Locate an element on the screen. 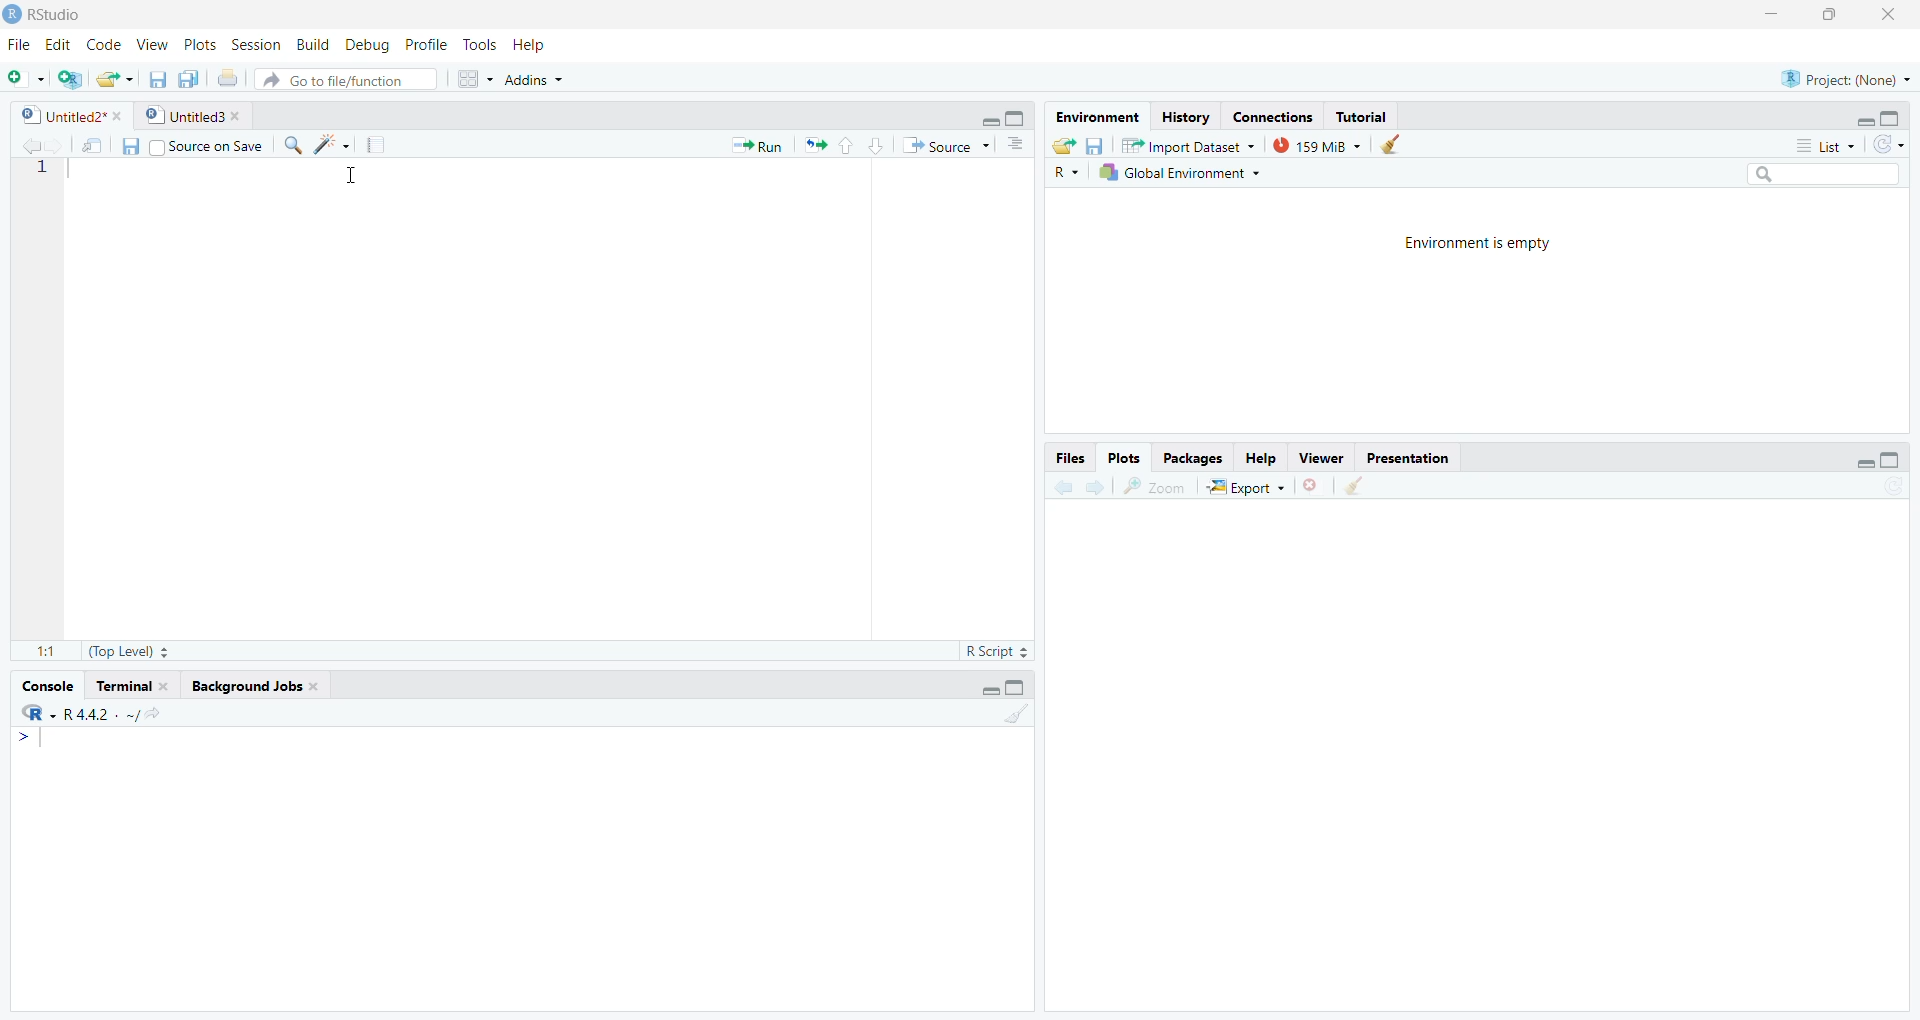 The height and width of the screenshot is (1020, 1920). Restore Down is located at coordinates (1828, 15).